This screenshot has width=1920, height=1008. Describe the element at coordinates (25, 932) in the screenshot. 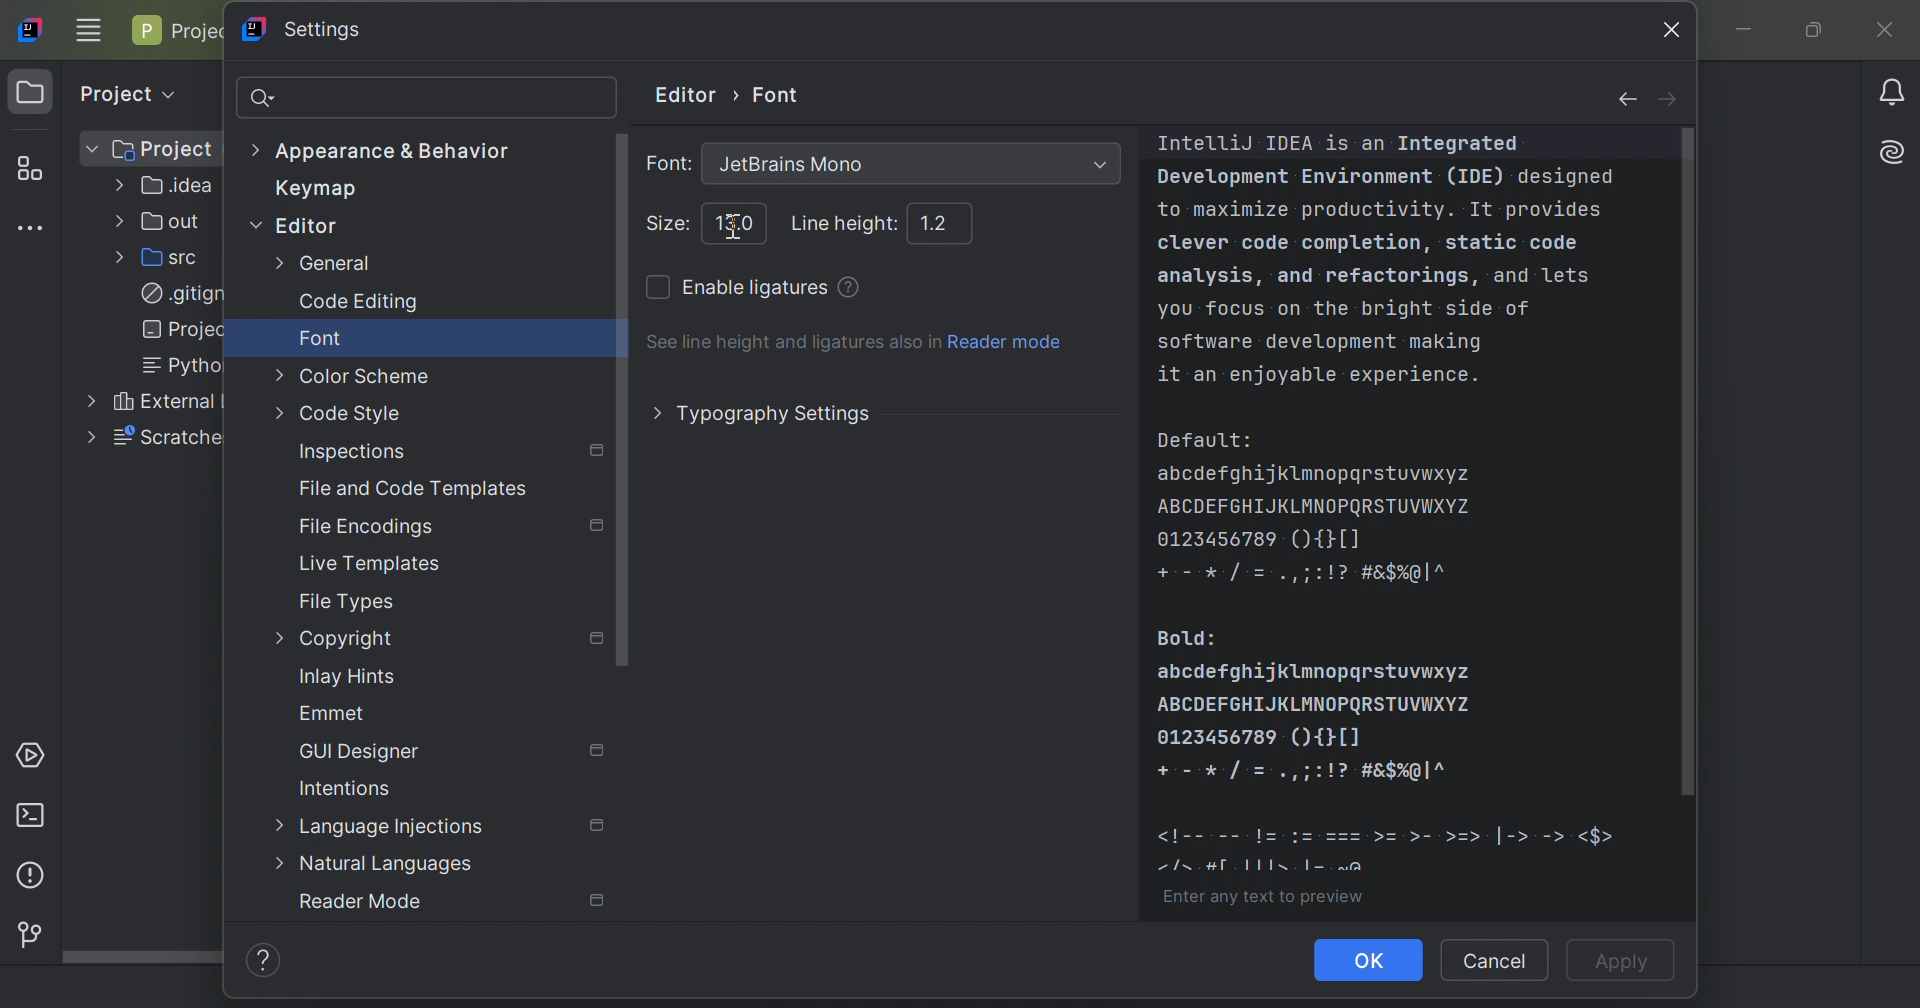

I see `Version control` at that location.